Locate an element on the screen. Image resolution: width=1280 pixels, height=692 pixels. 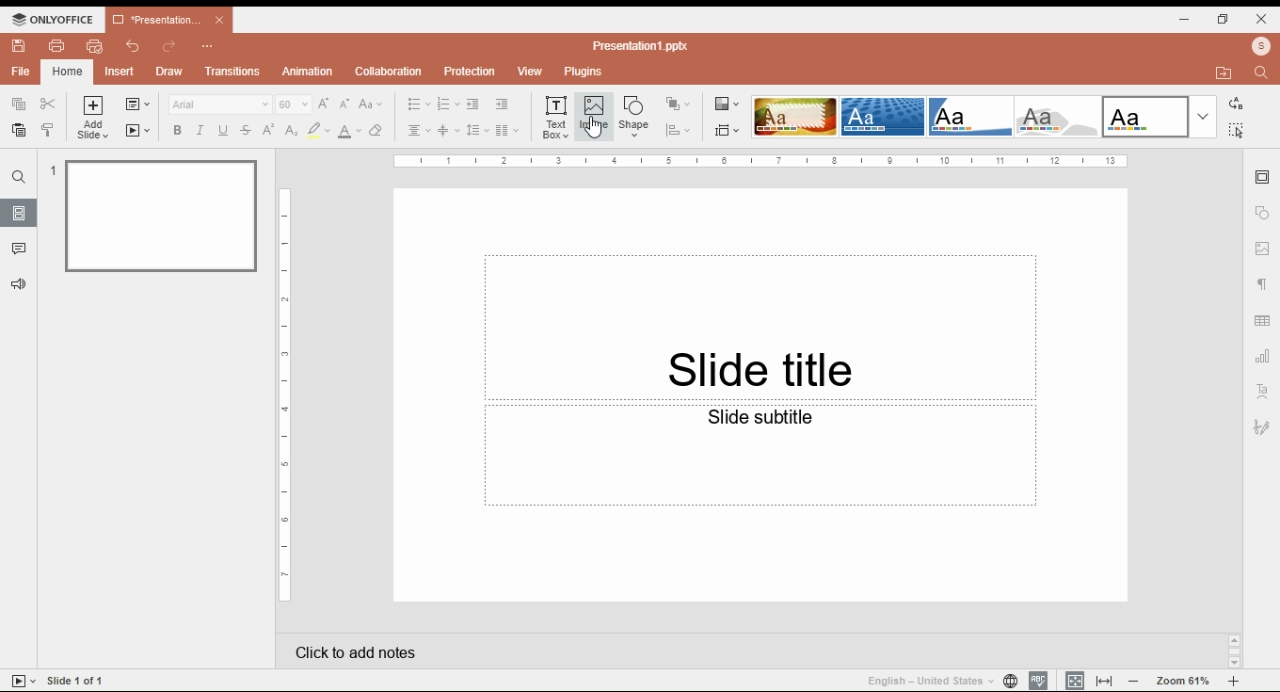
spell check is located at coordinates (1039, 679).